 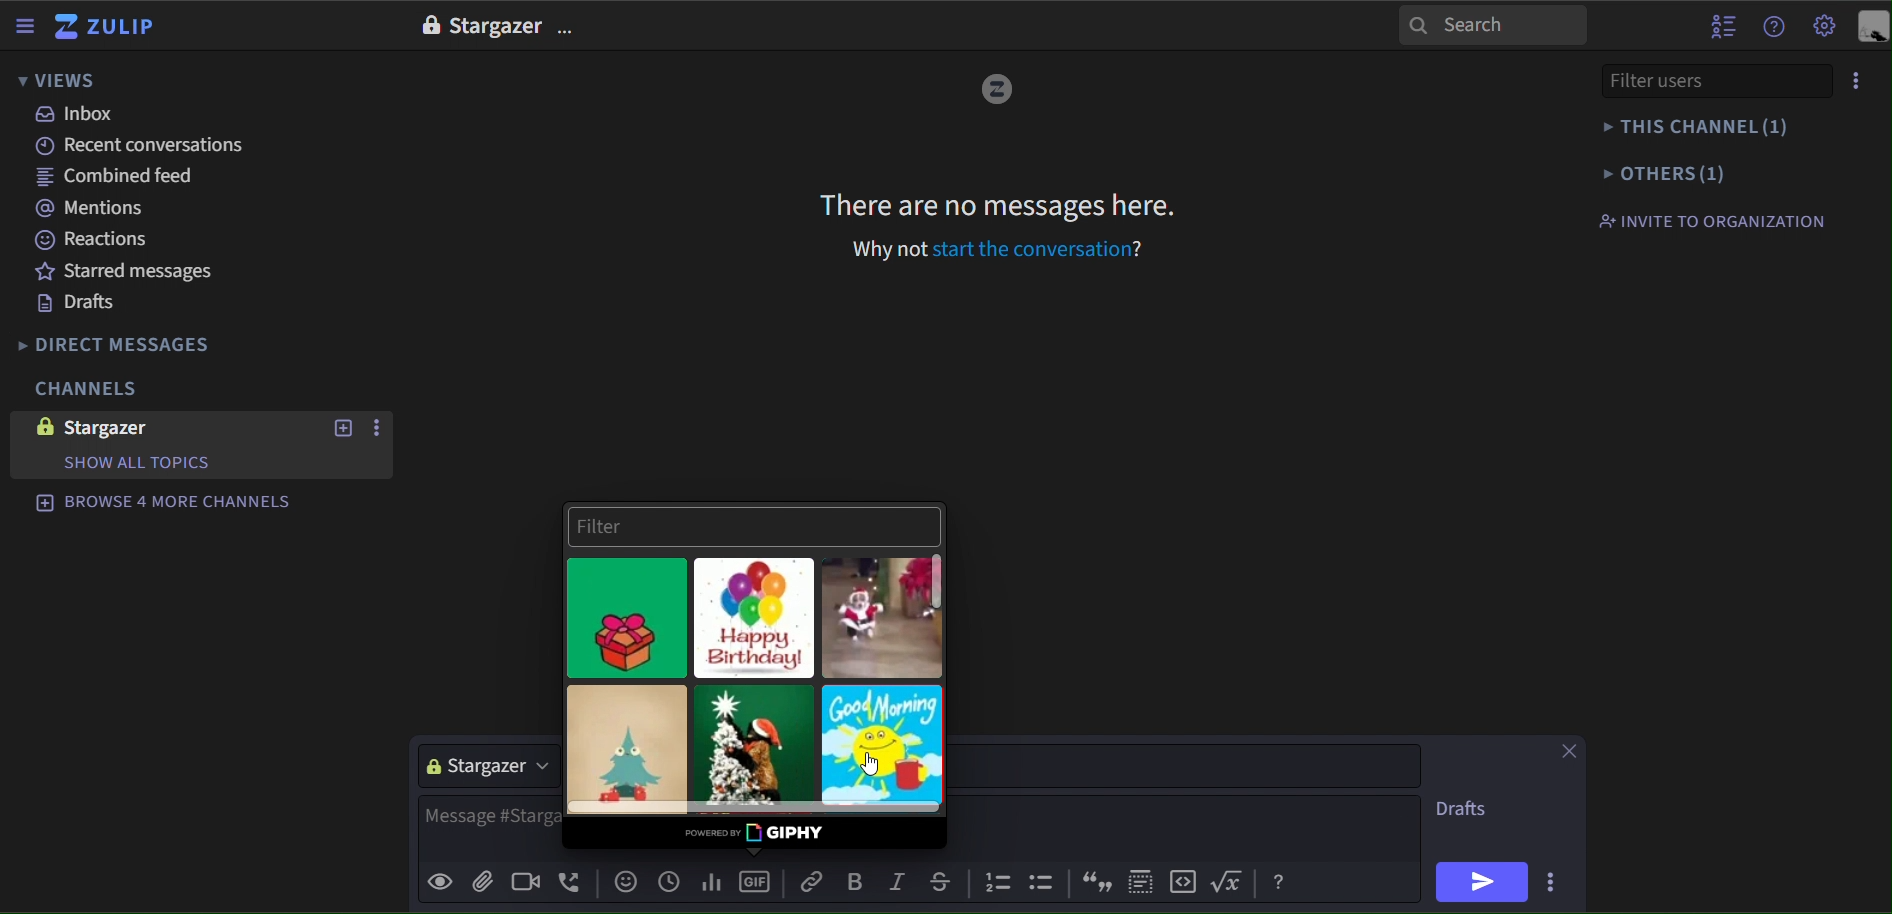 What do you see at coordinates (135, 463) in the screenshot?
I see `show all topics` at bounding box center [135, 463].